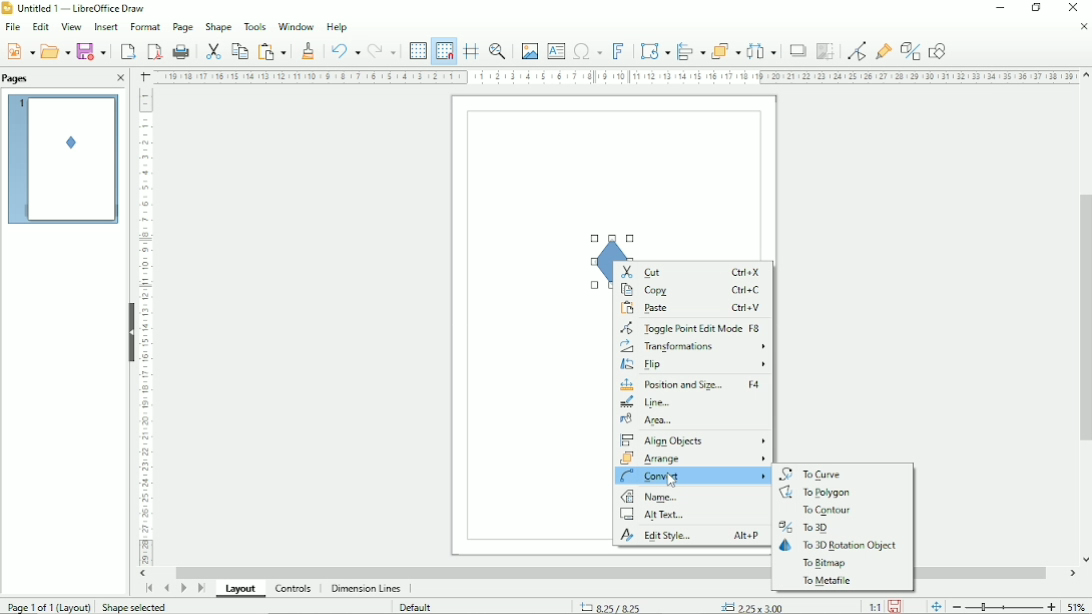  Describe the element at coordinates (556, 50) in the screenshot. I see `Insert text box` at that location.